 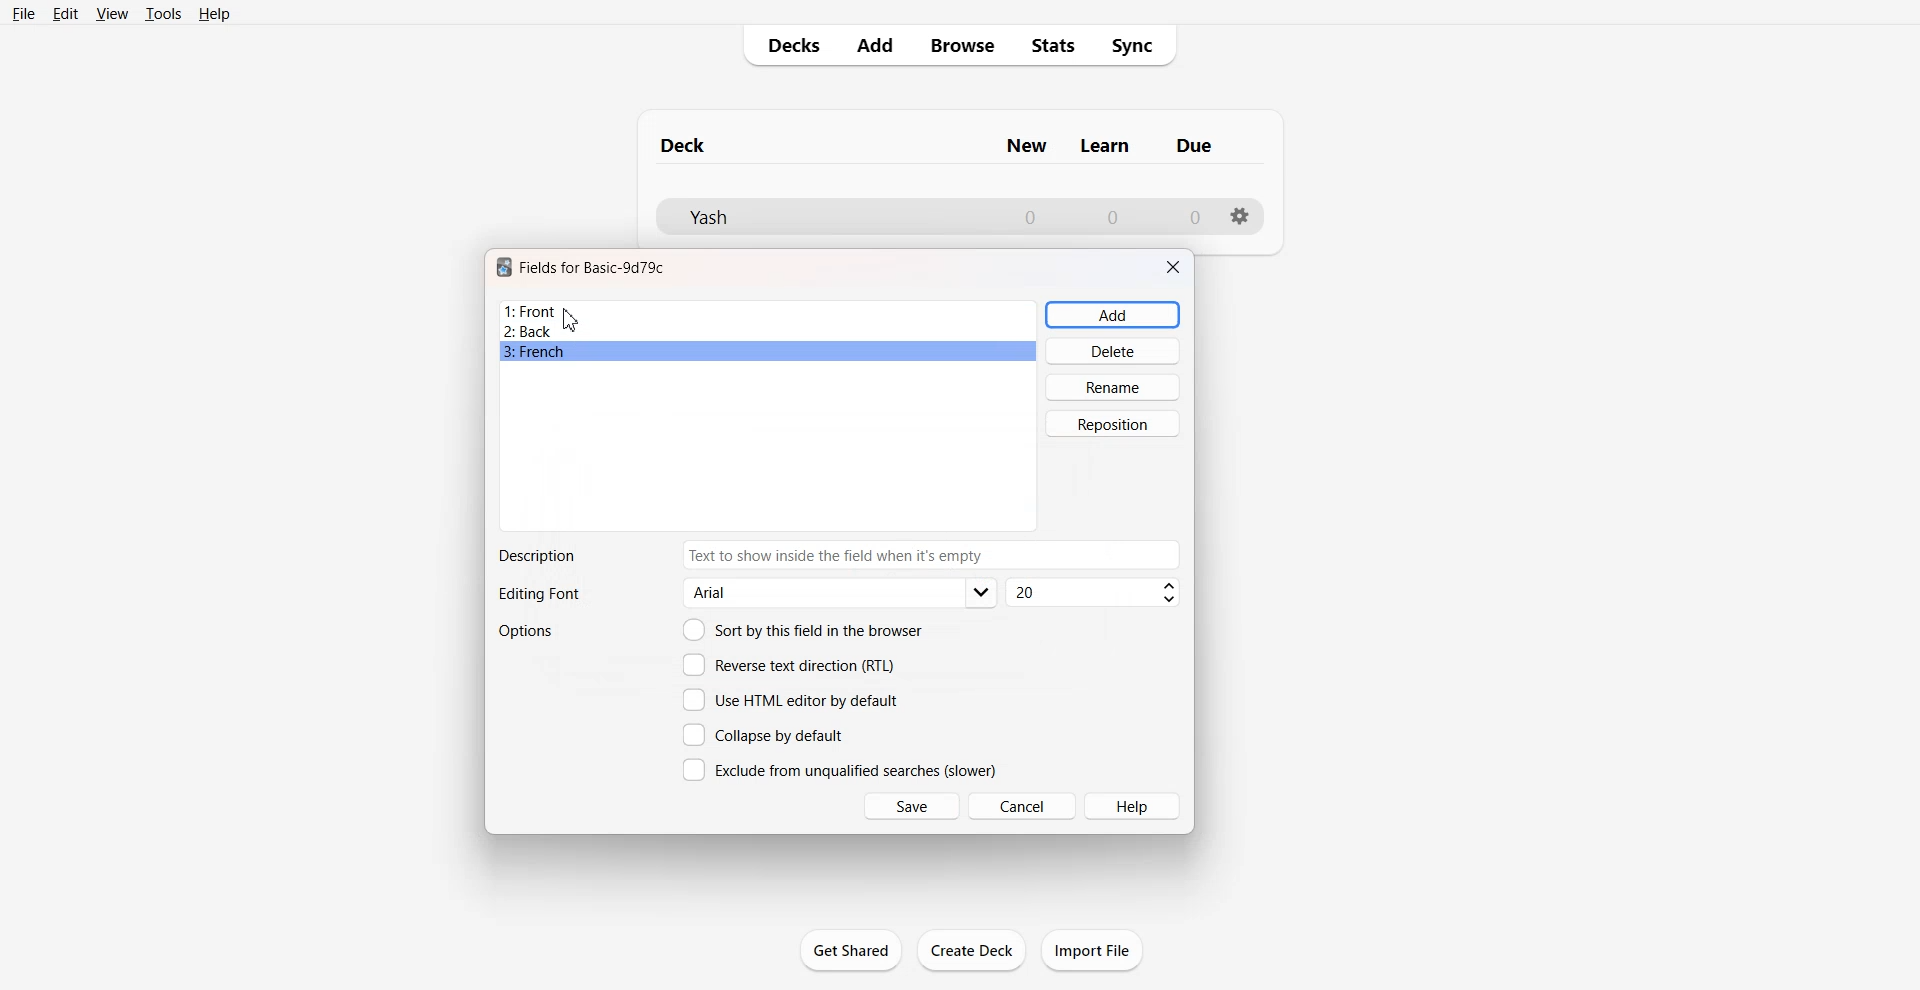 What do you see at coordinates (767, 331) in the screenshot?
I see `Back` at bounding box center [767, 331].